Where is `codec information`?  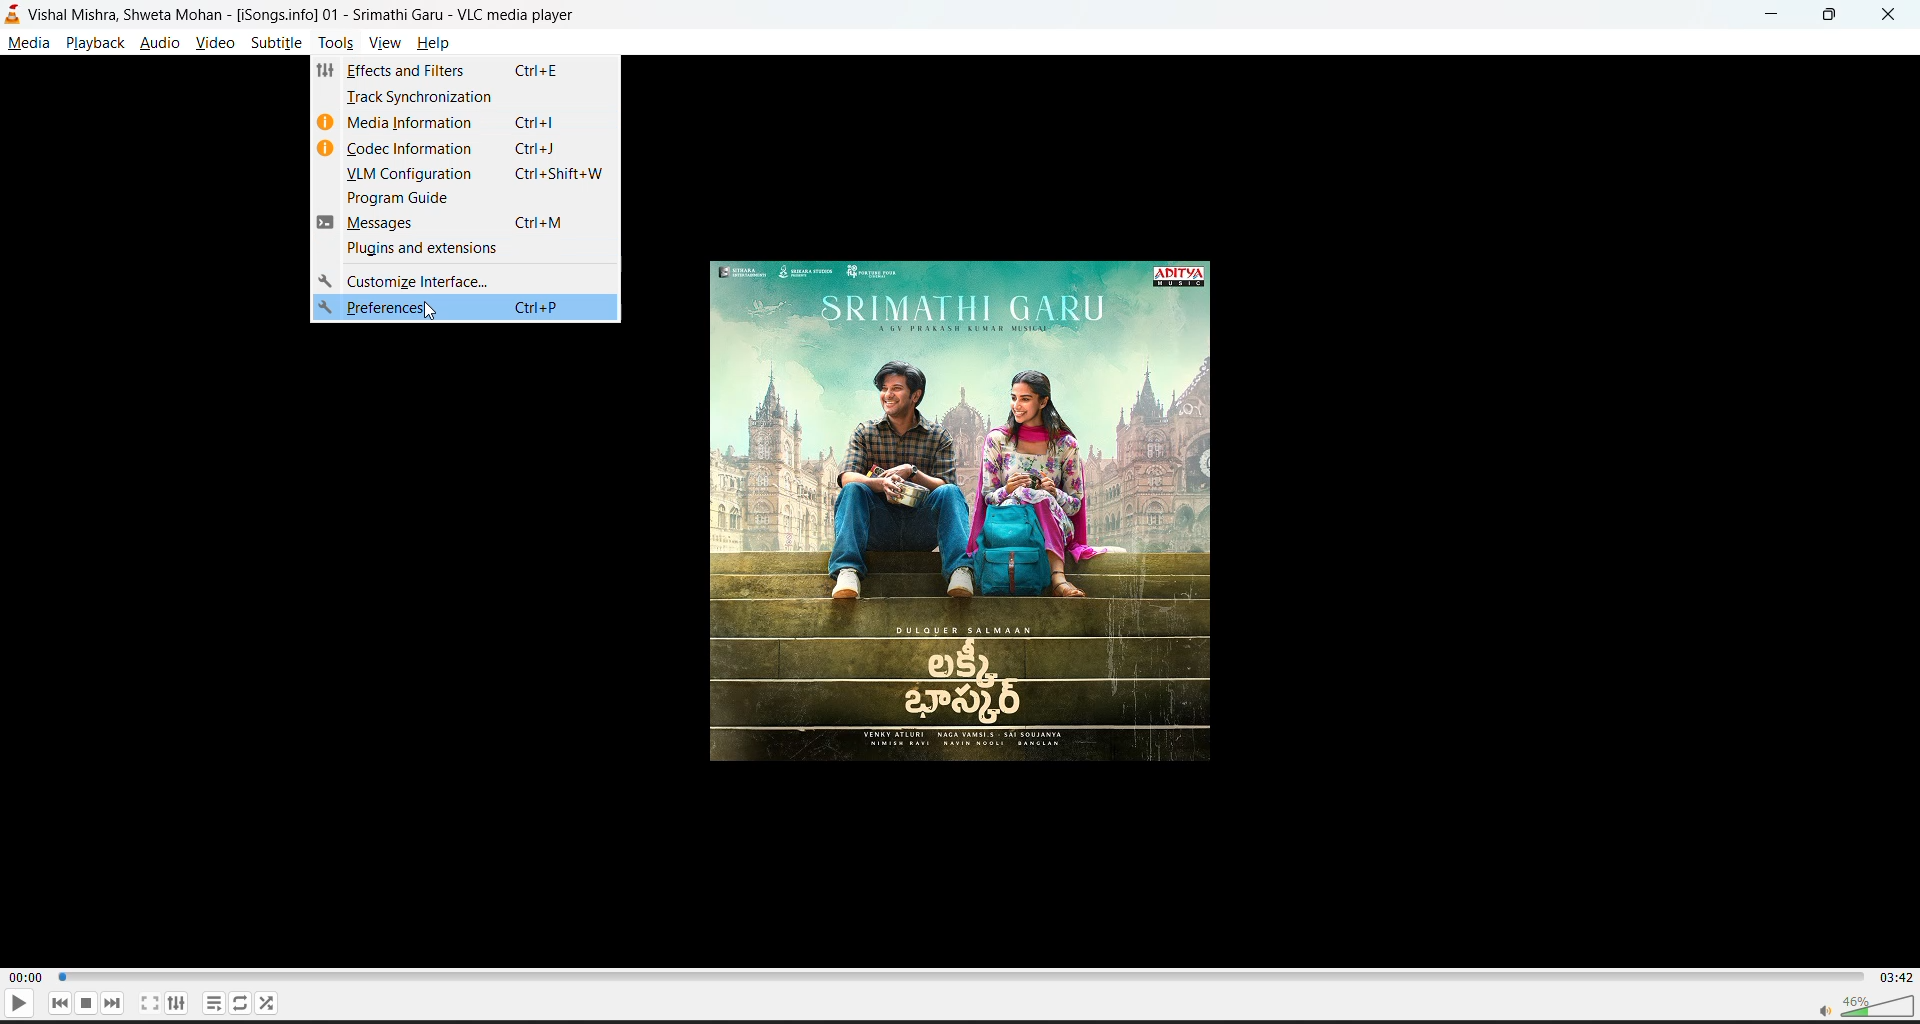 codec information is located at coordinates (467, 148).